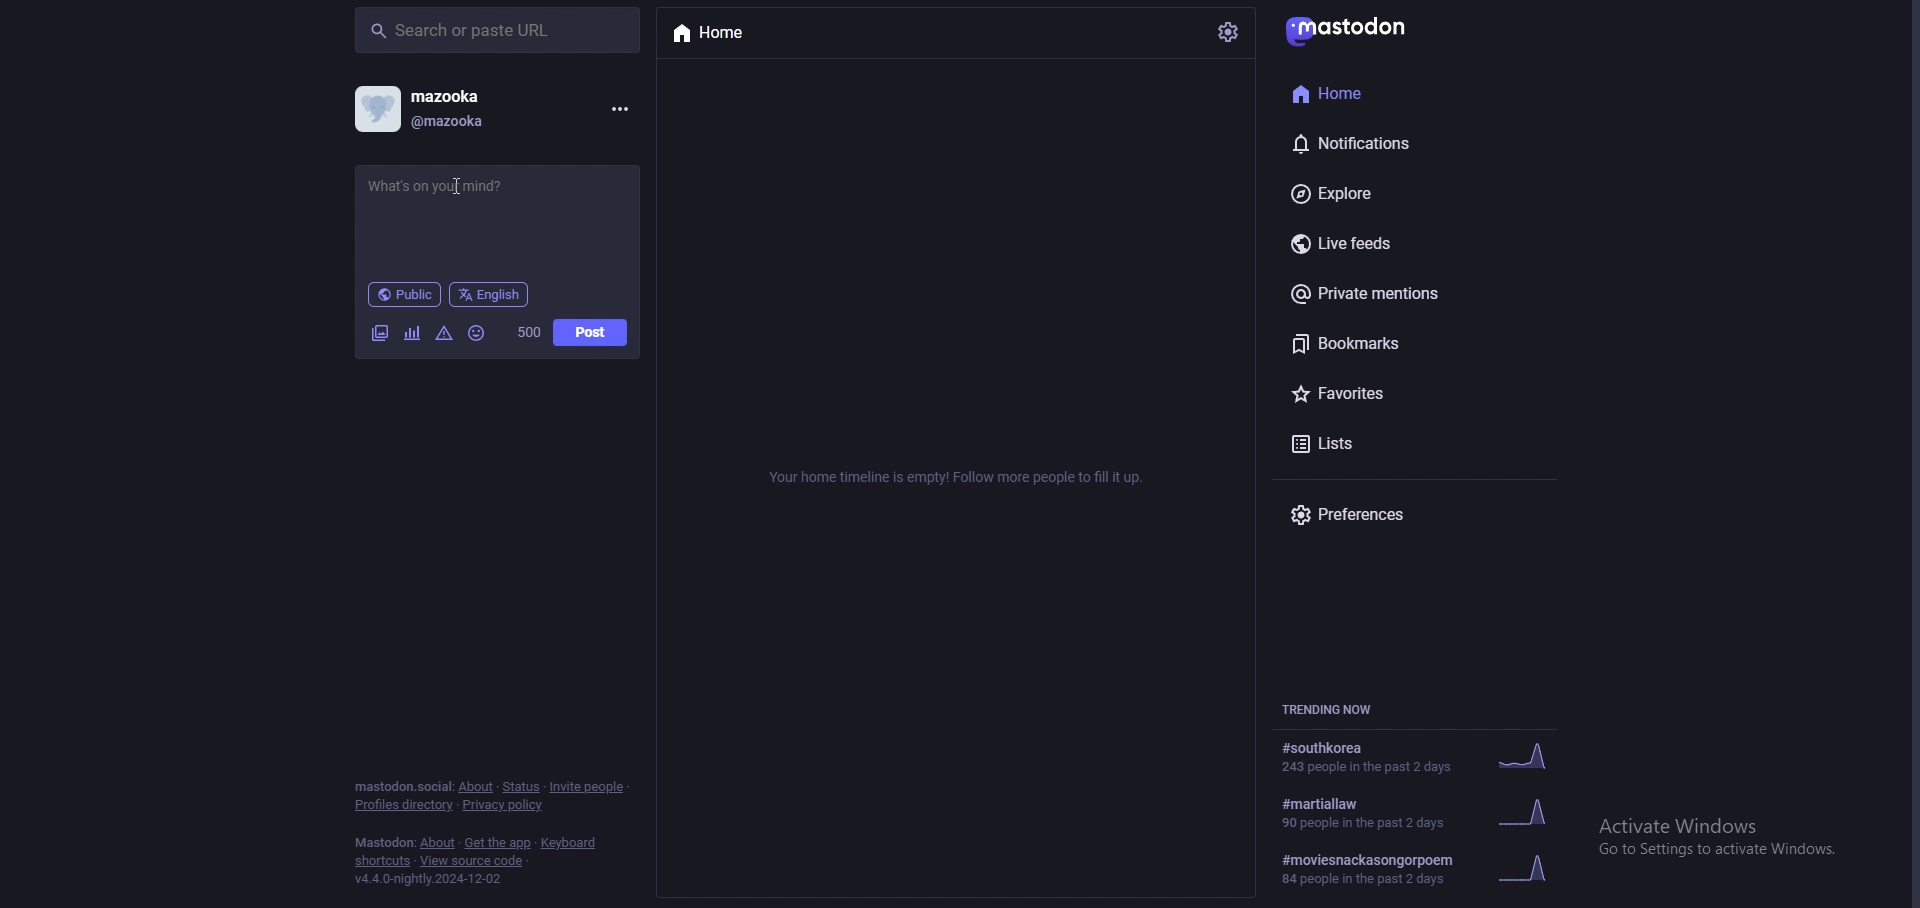  What do you see at coordinates (498, 844) in the screenshot?
I see `get the app` at bounding box center [498, 844].